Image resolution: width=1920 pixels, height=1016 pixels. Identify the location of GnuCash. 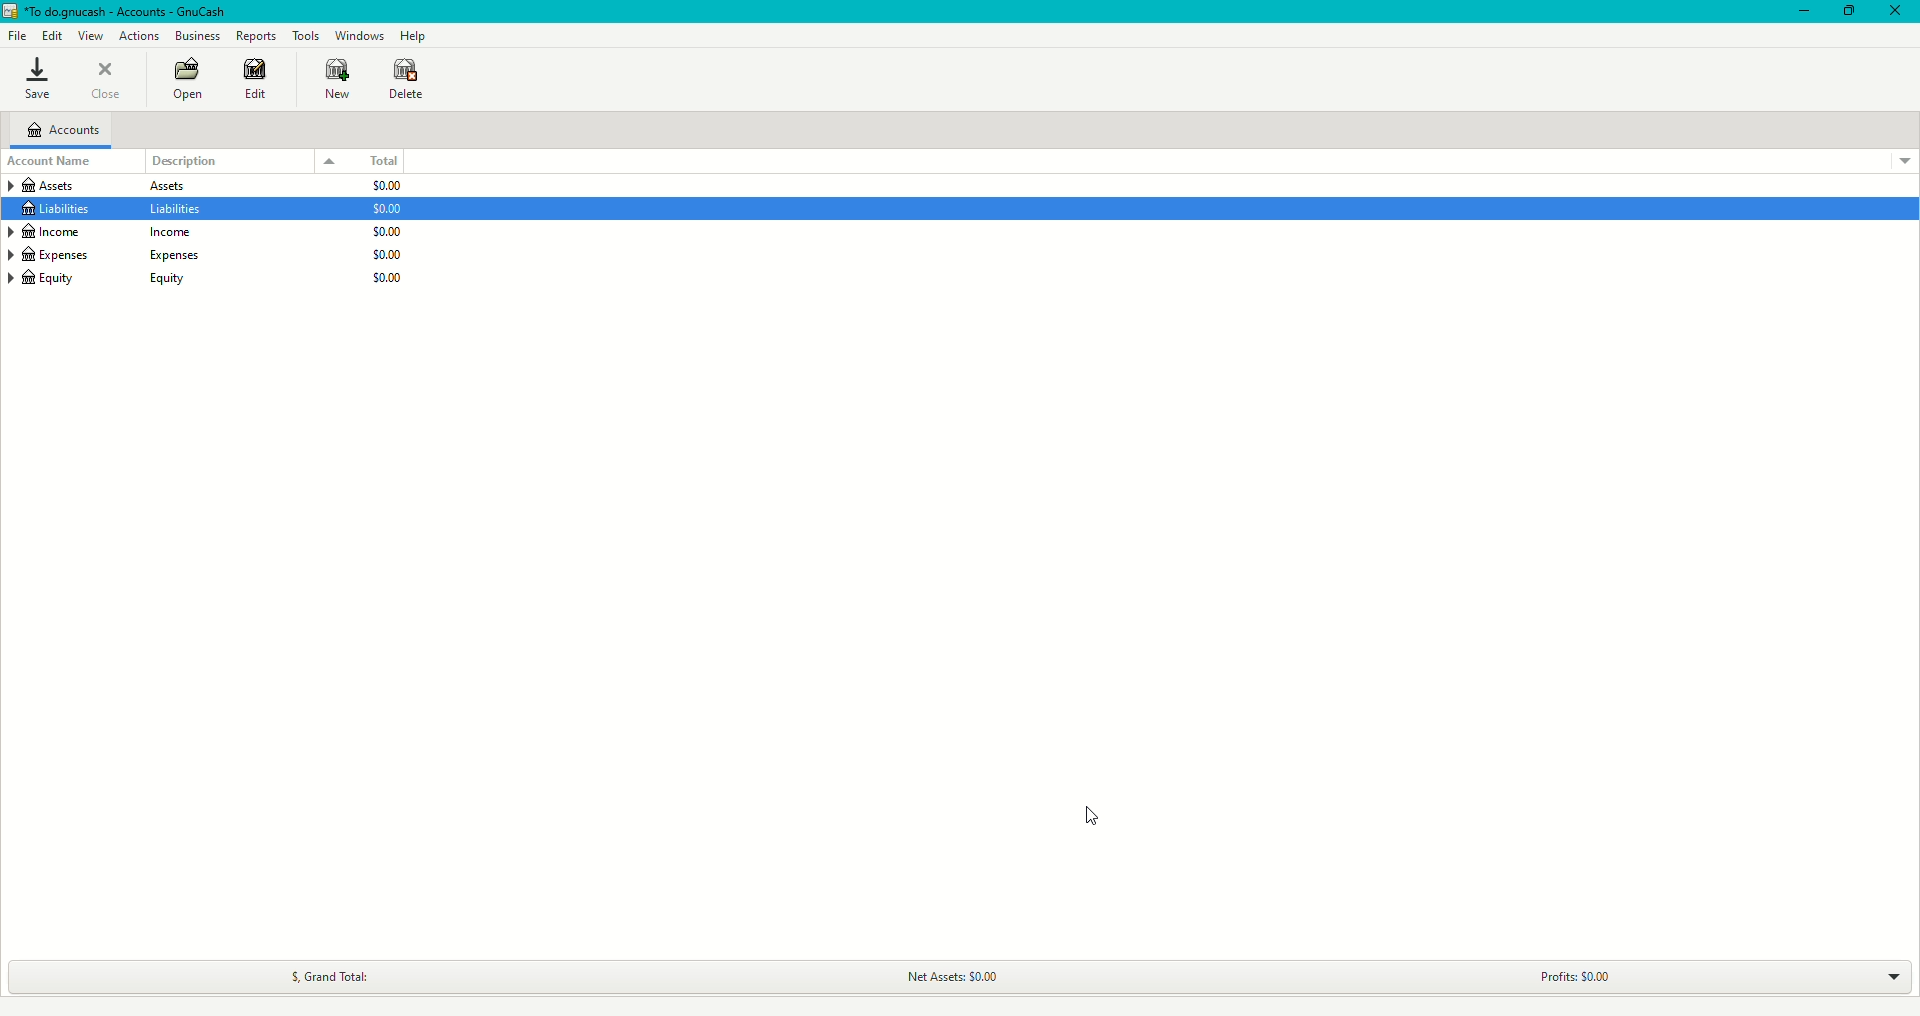
(123, 13).